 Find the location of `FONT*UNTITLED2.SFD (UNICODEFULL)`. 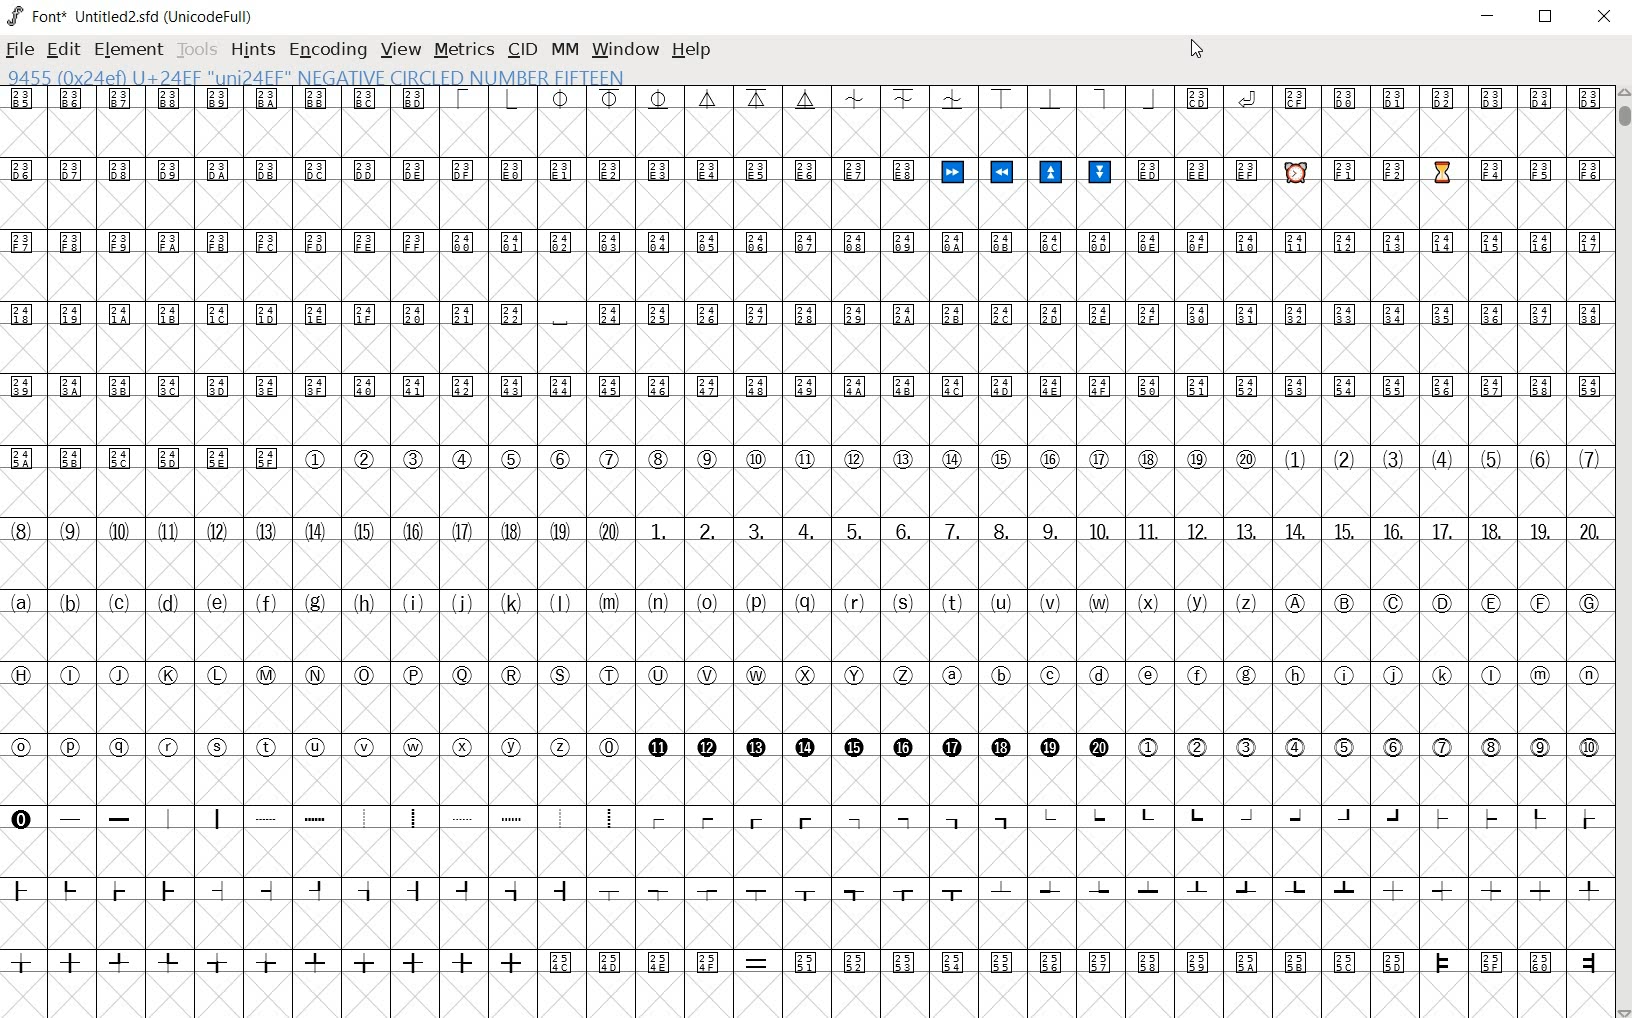

FONT*UNTITLED2.SFD (UNICODEFULL) is located at coordinates (134, 14).